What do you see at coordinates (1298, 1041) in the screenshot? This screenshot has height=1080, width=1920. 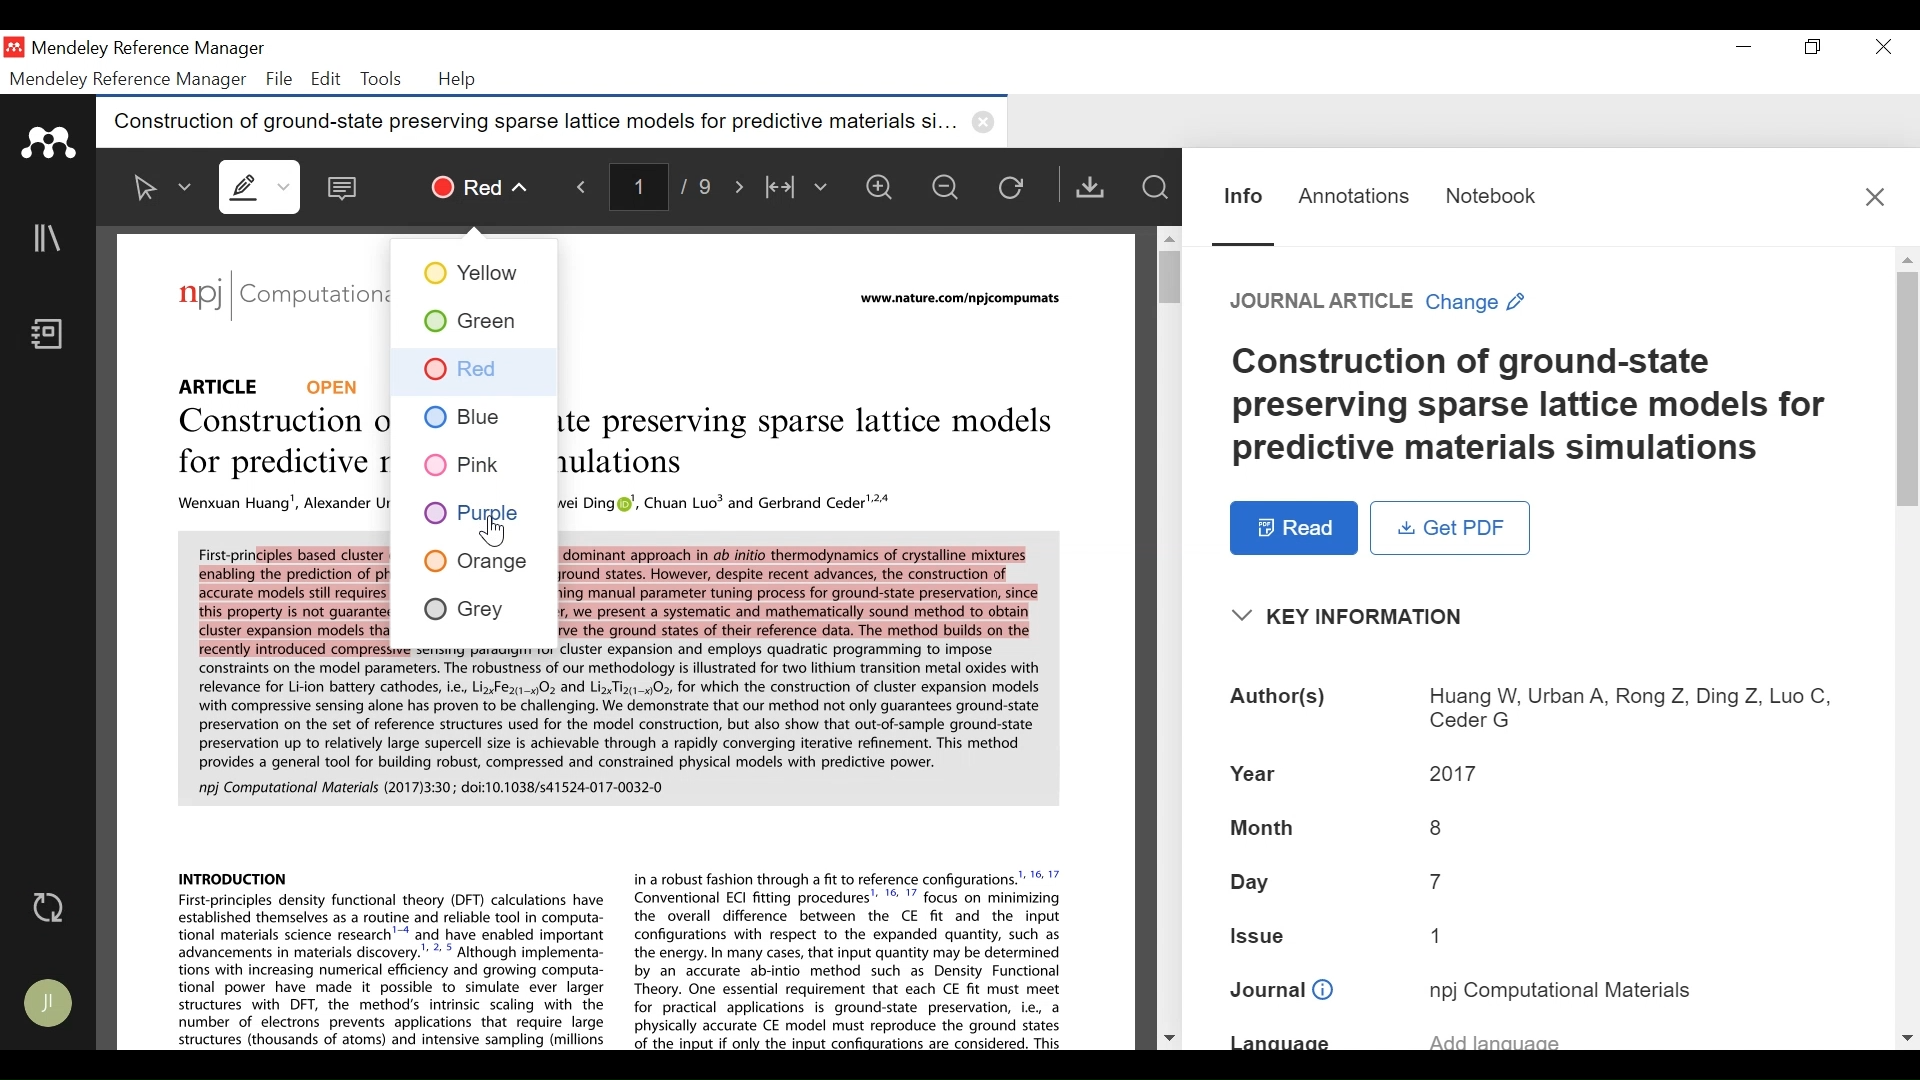 I see `Language` at bounding box center [1298, 1041].